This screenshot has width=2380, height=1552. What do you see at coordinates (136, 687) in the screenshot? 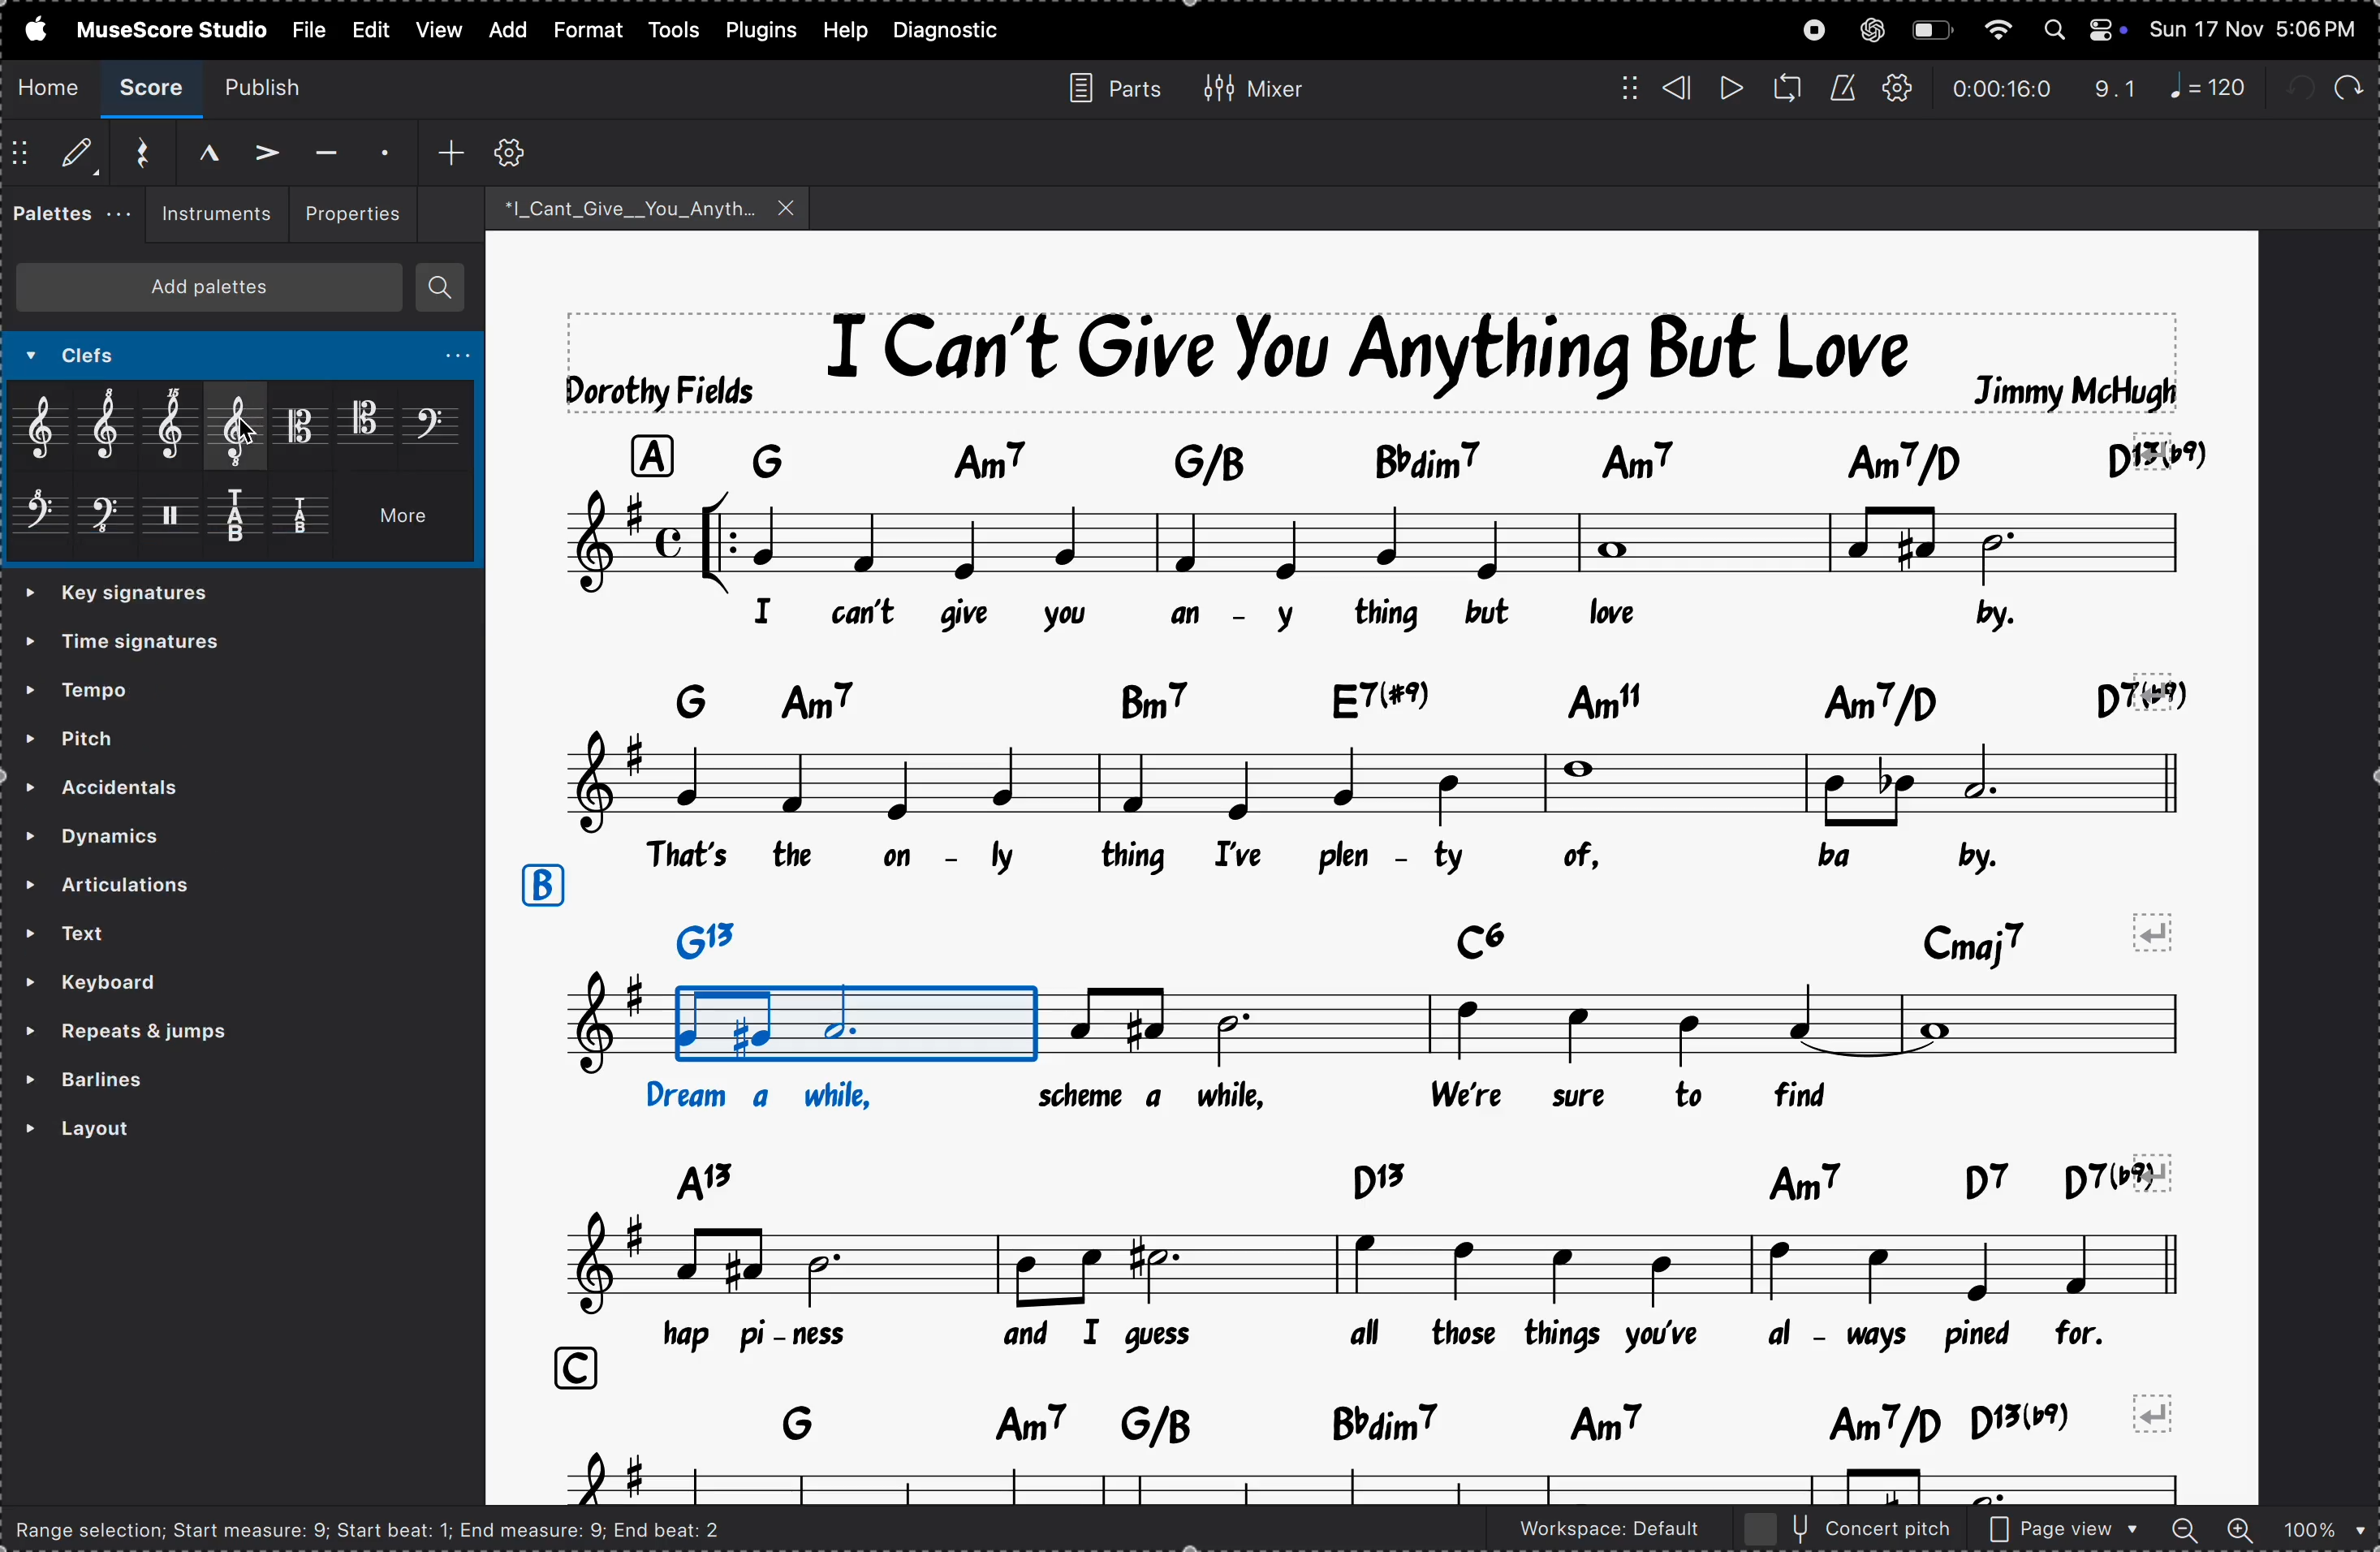
I see `tempo` at bounding box center [136, 687].